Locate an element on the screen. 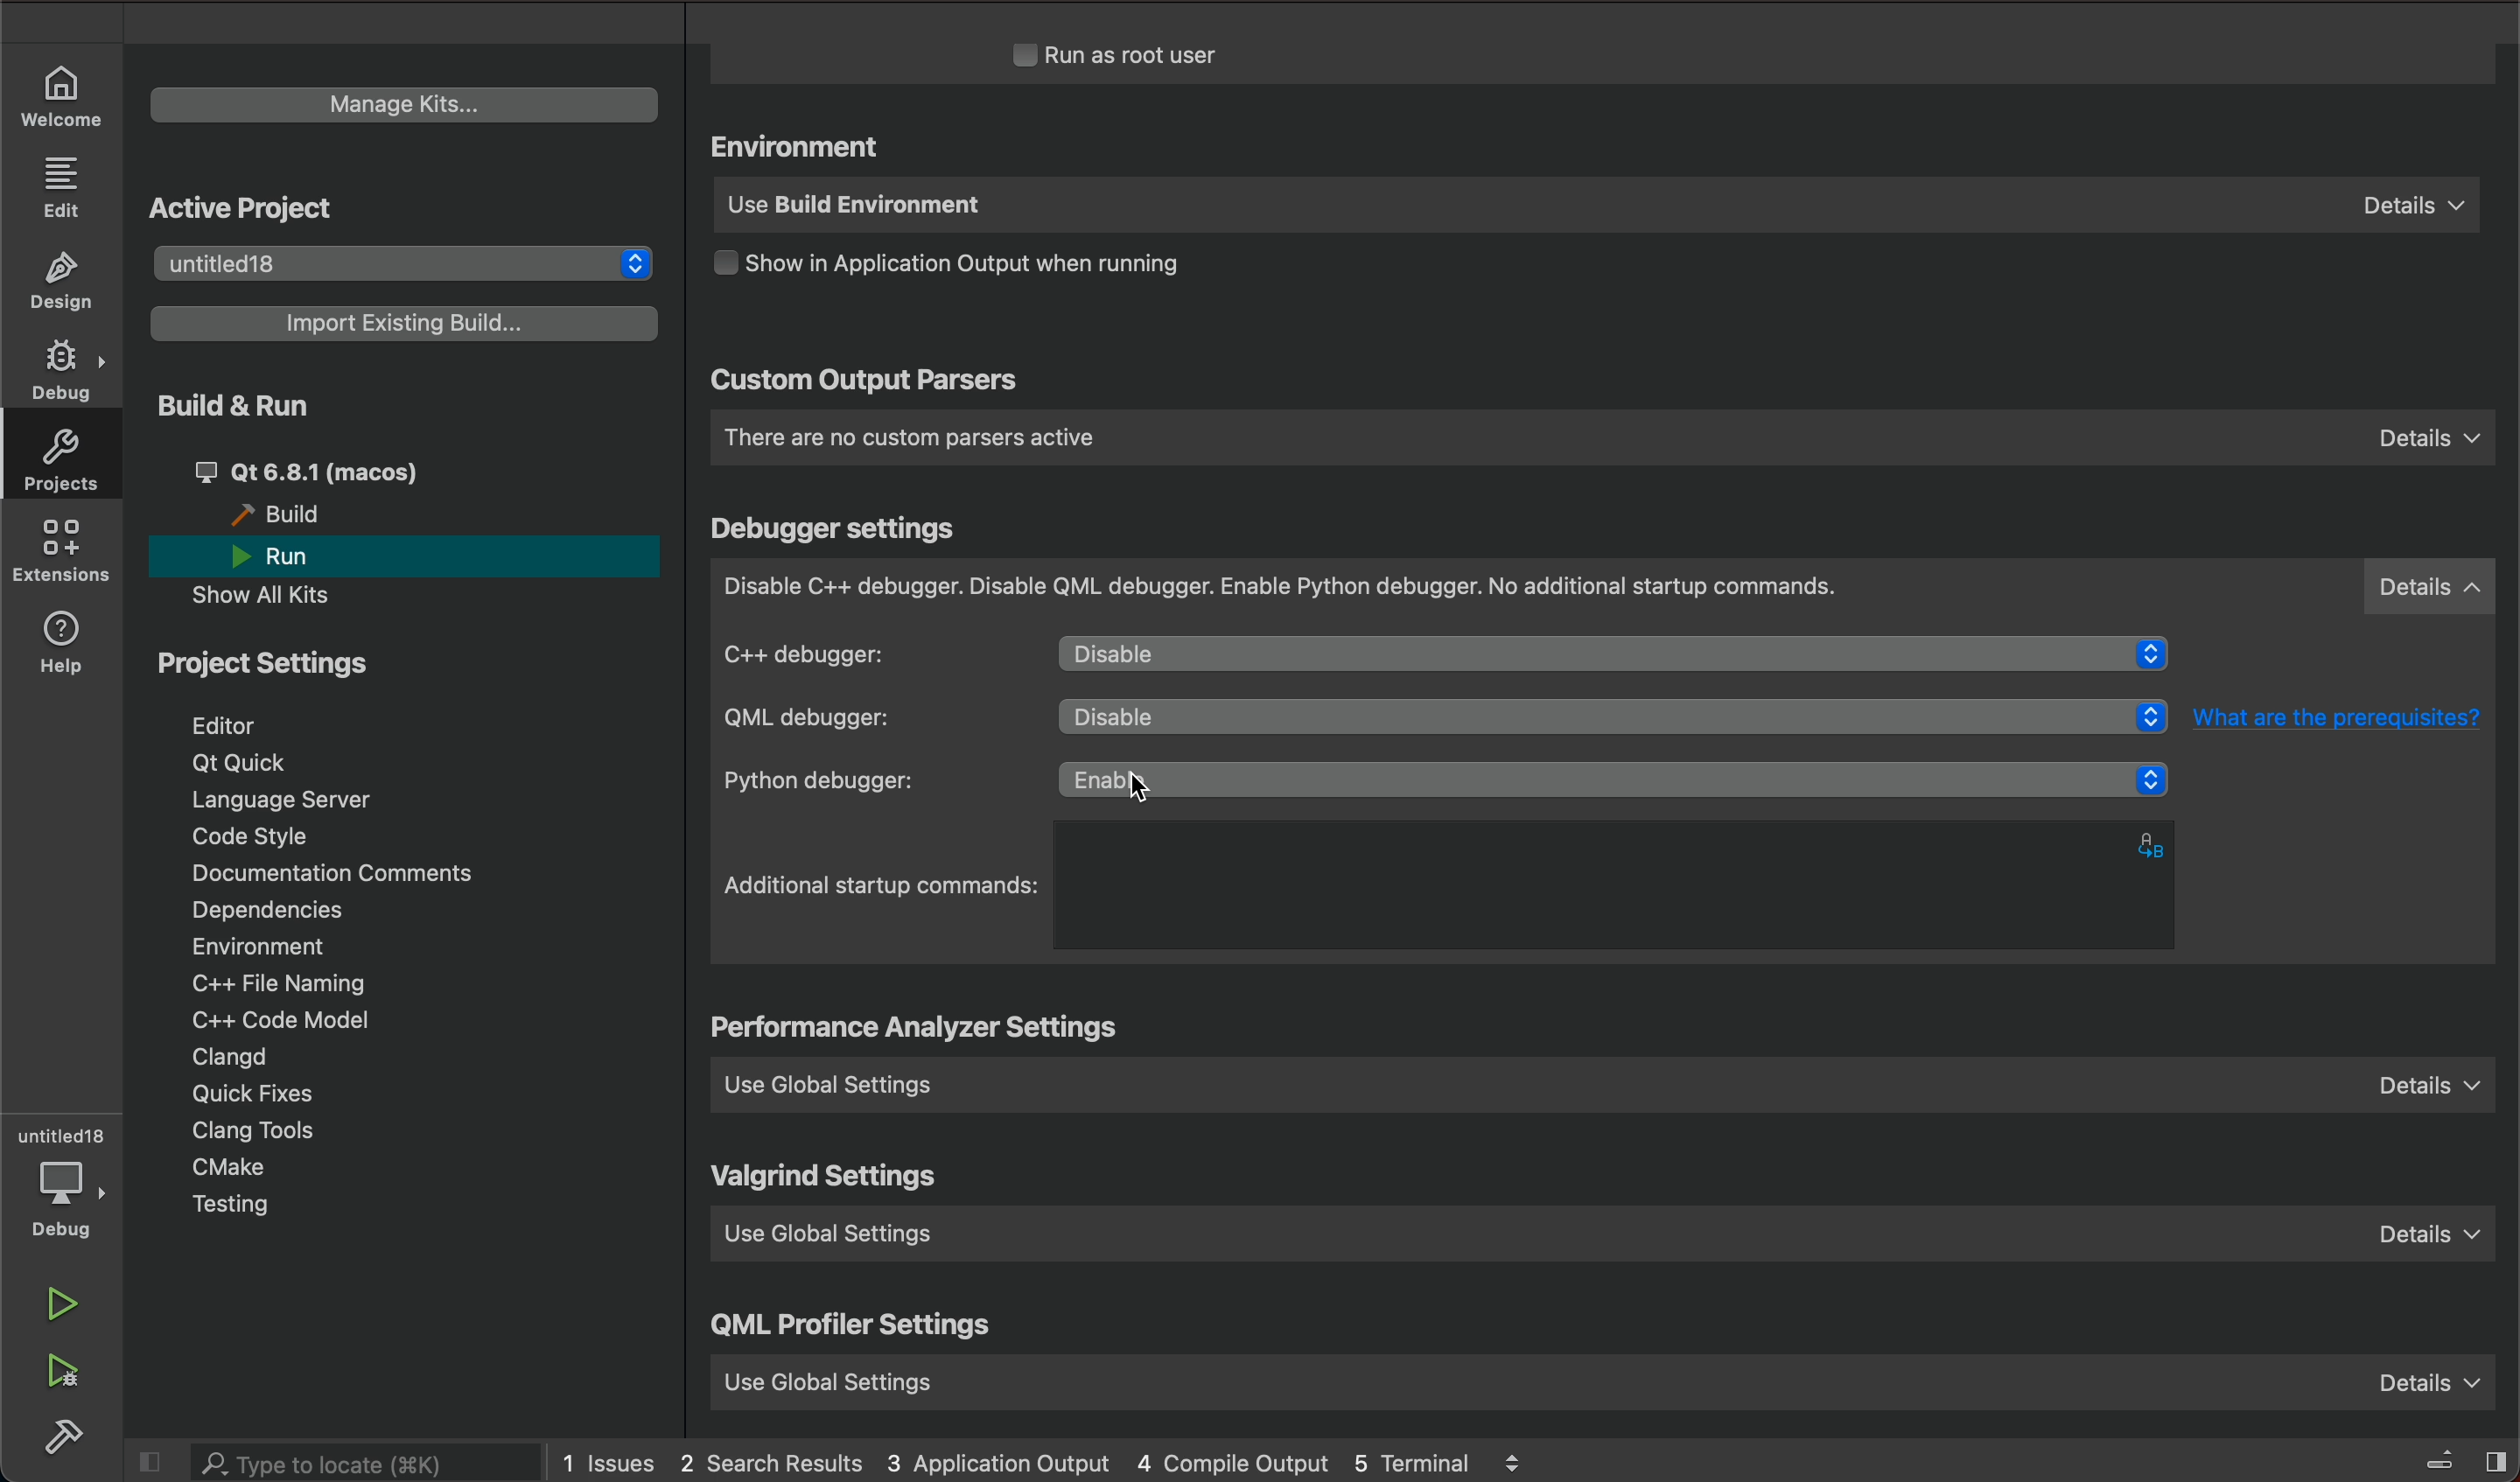 Image resolution: width=2520 pixels, height=1482 pixels. show all is located at coordinates (276, 595).